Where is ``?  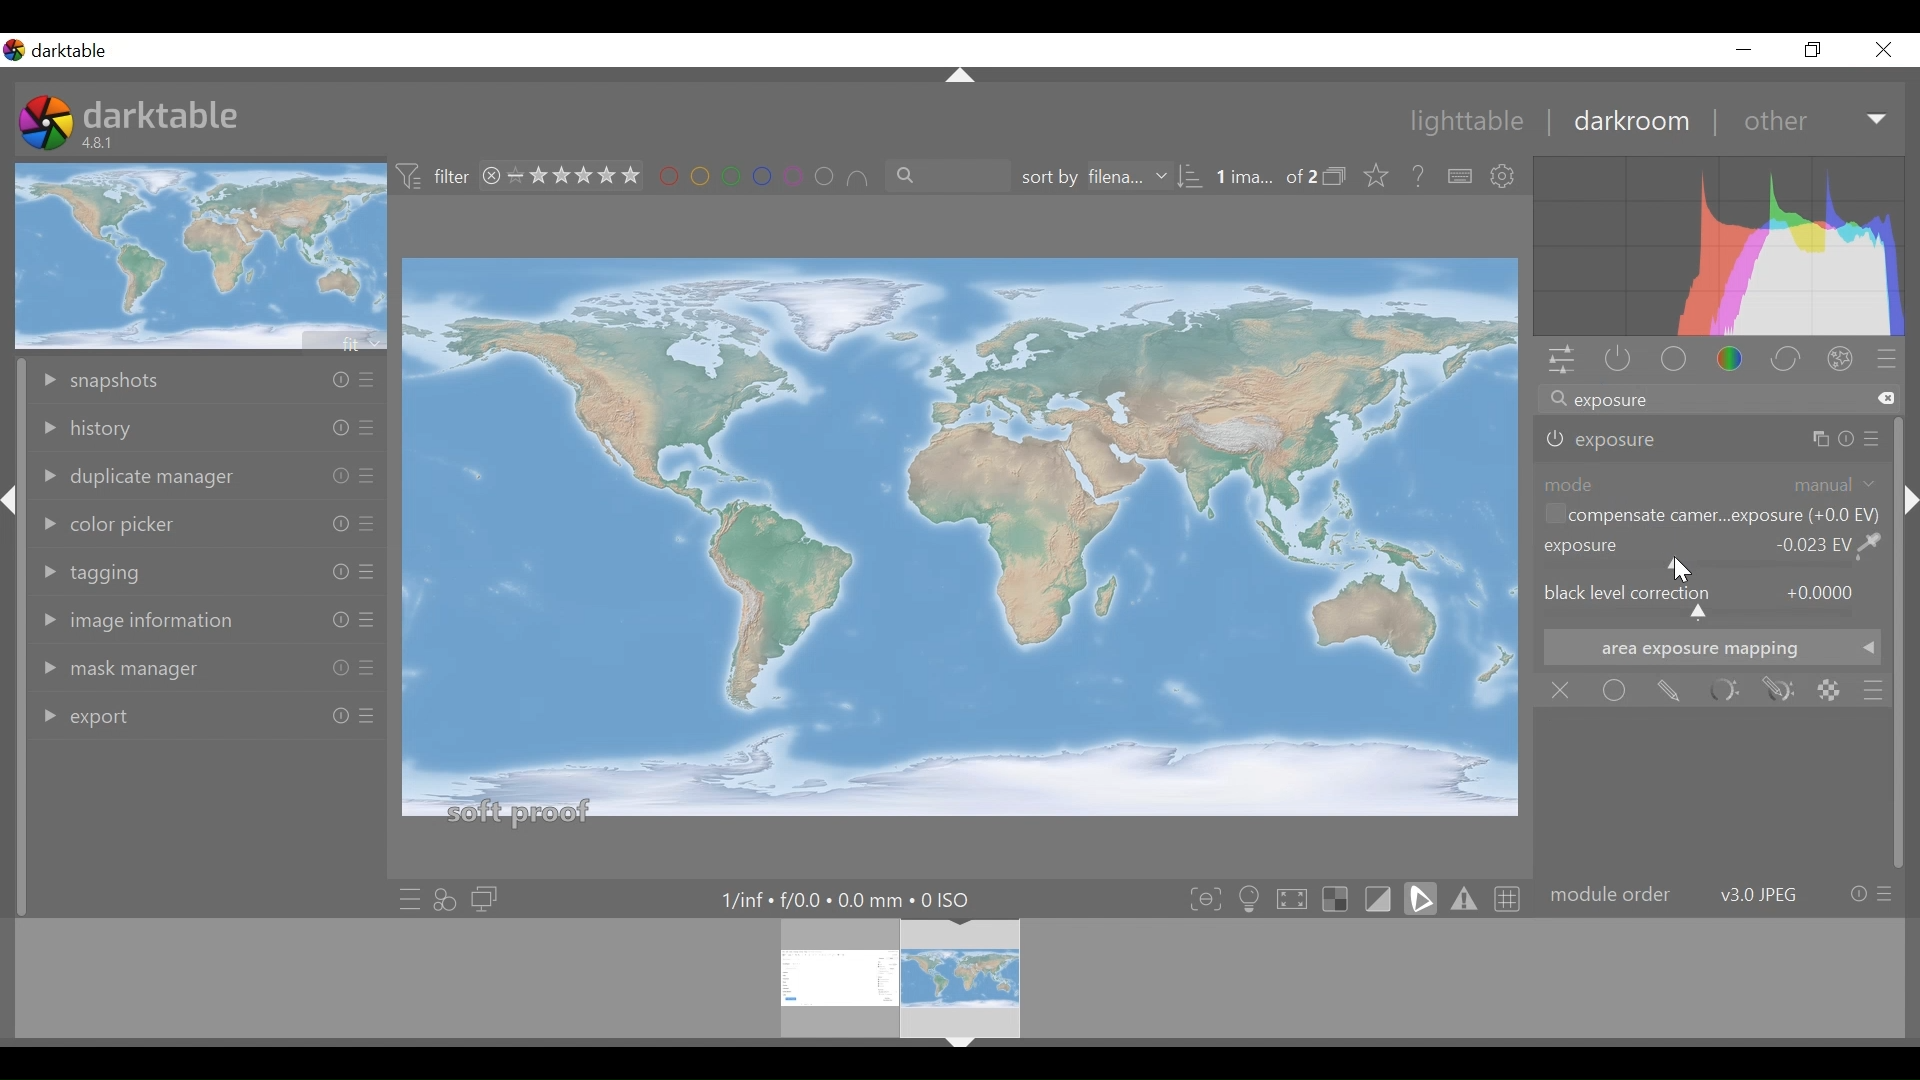
 is located at coordinates (1909, 530).